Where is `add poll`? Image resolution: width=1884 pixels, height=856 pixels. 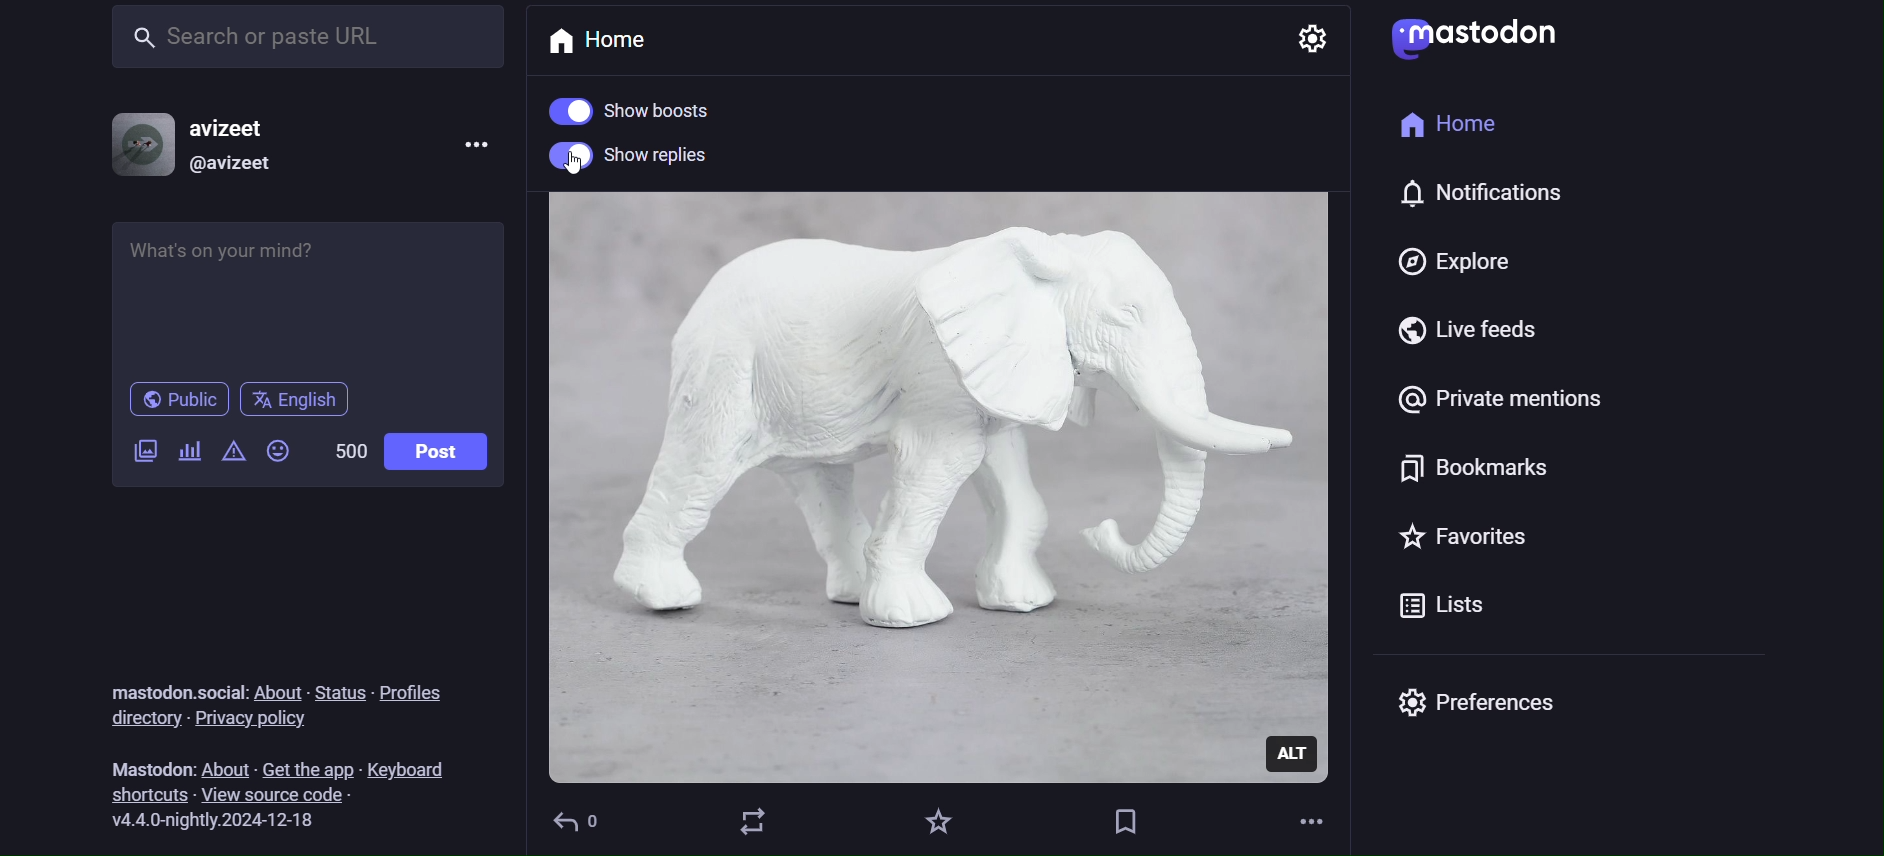
add poll is located at coordinates (190, 454).